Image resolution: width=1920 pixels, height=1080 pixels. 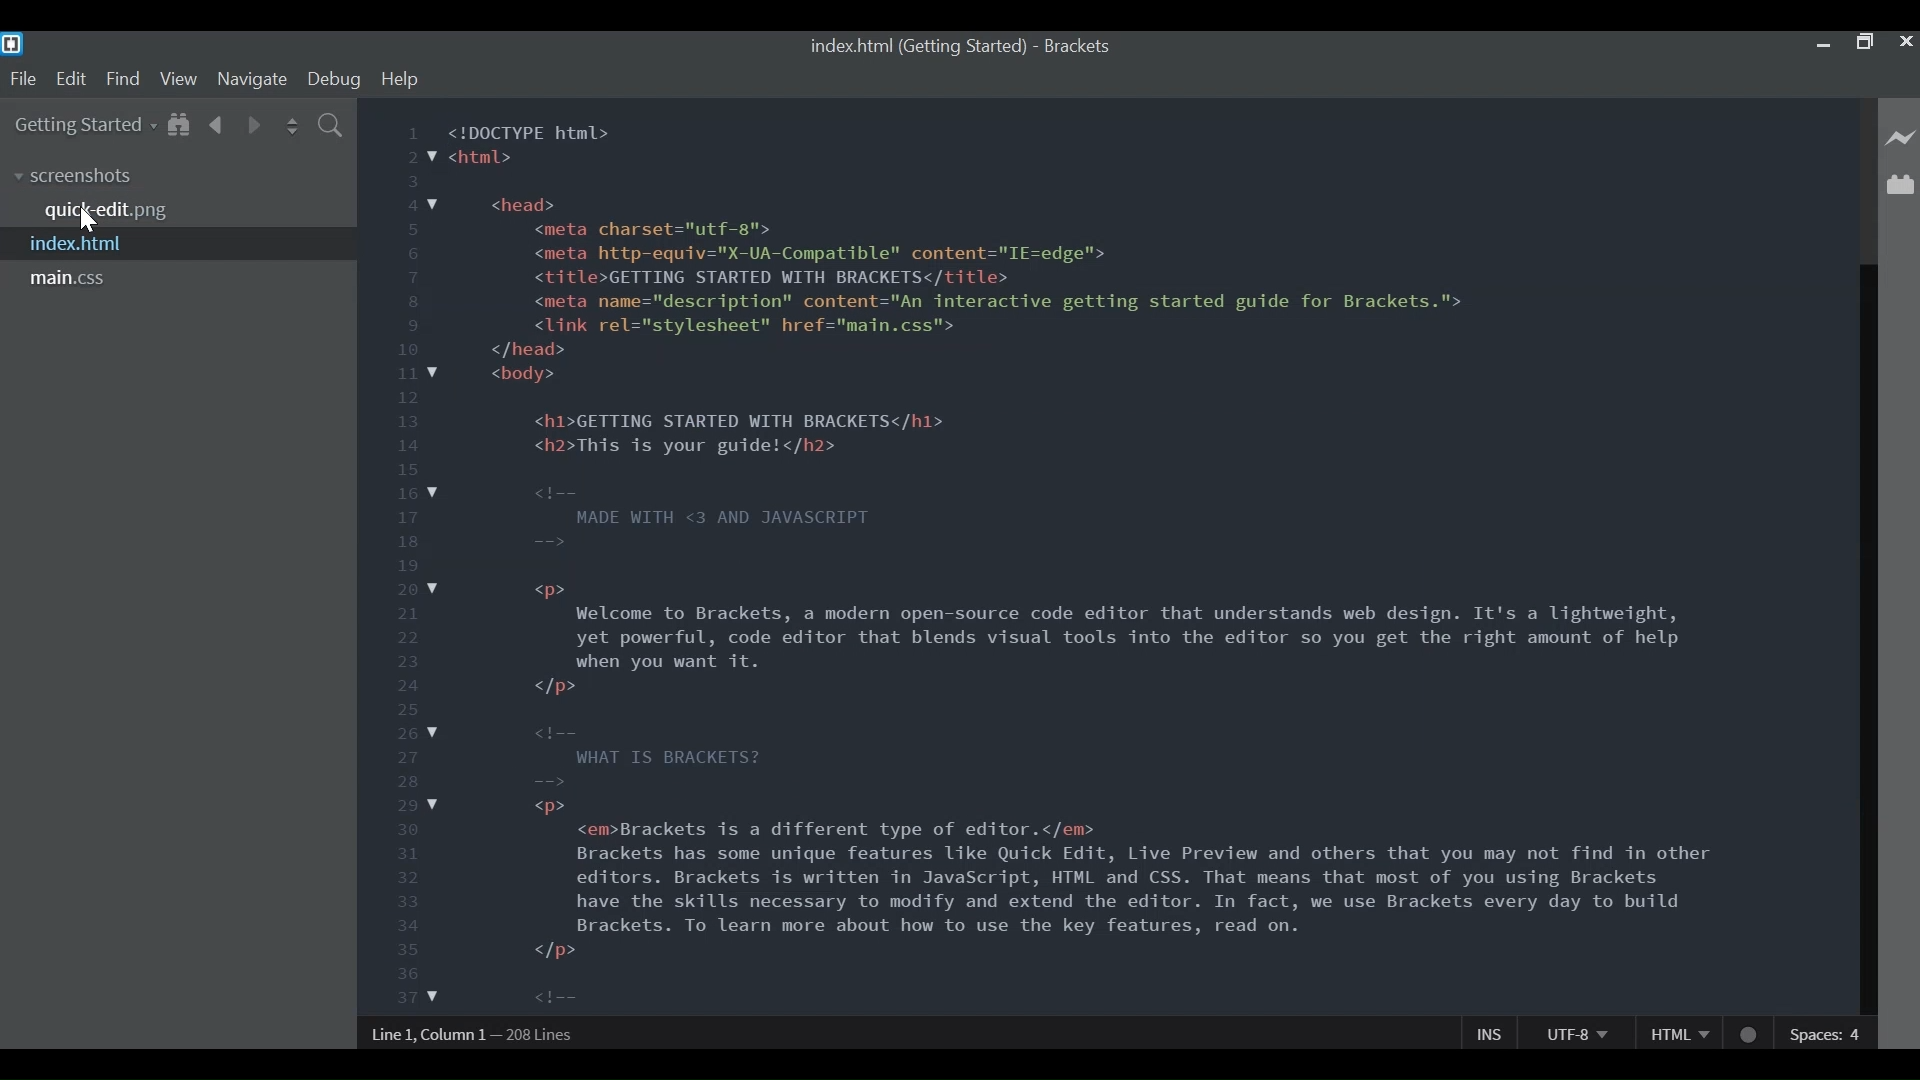 I want to click on View, so click(x=179, y=79).